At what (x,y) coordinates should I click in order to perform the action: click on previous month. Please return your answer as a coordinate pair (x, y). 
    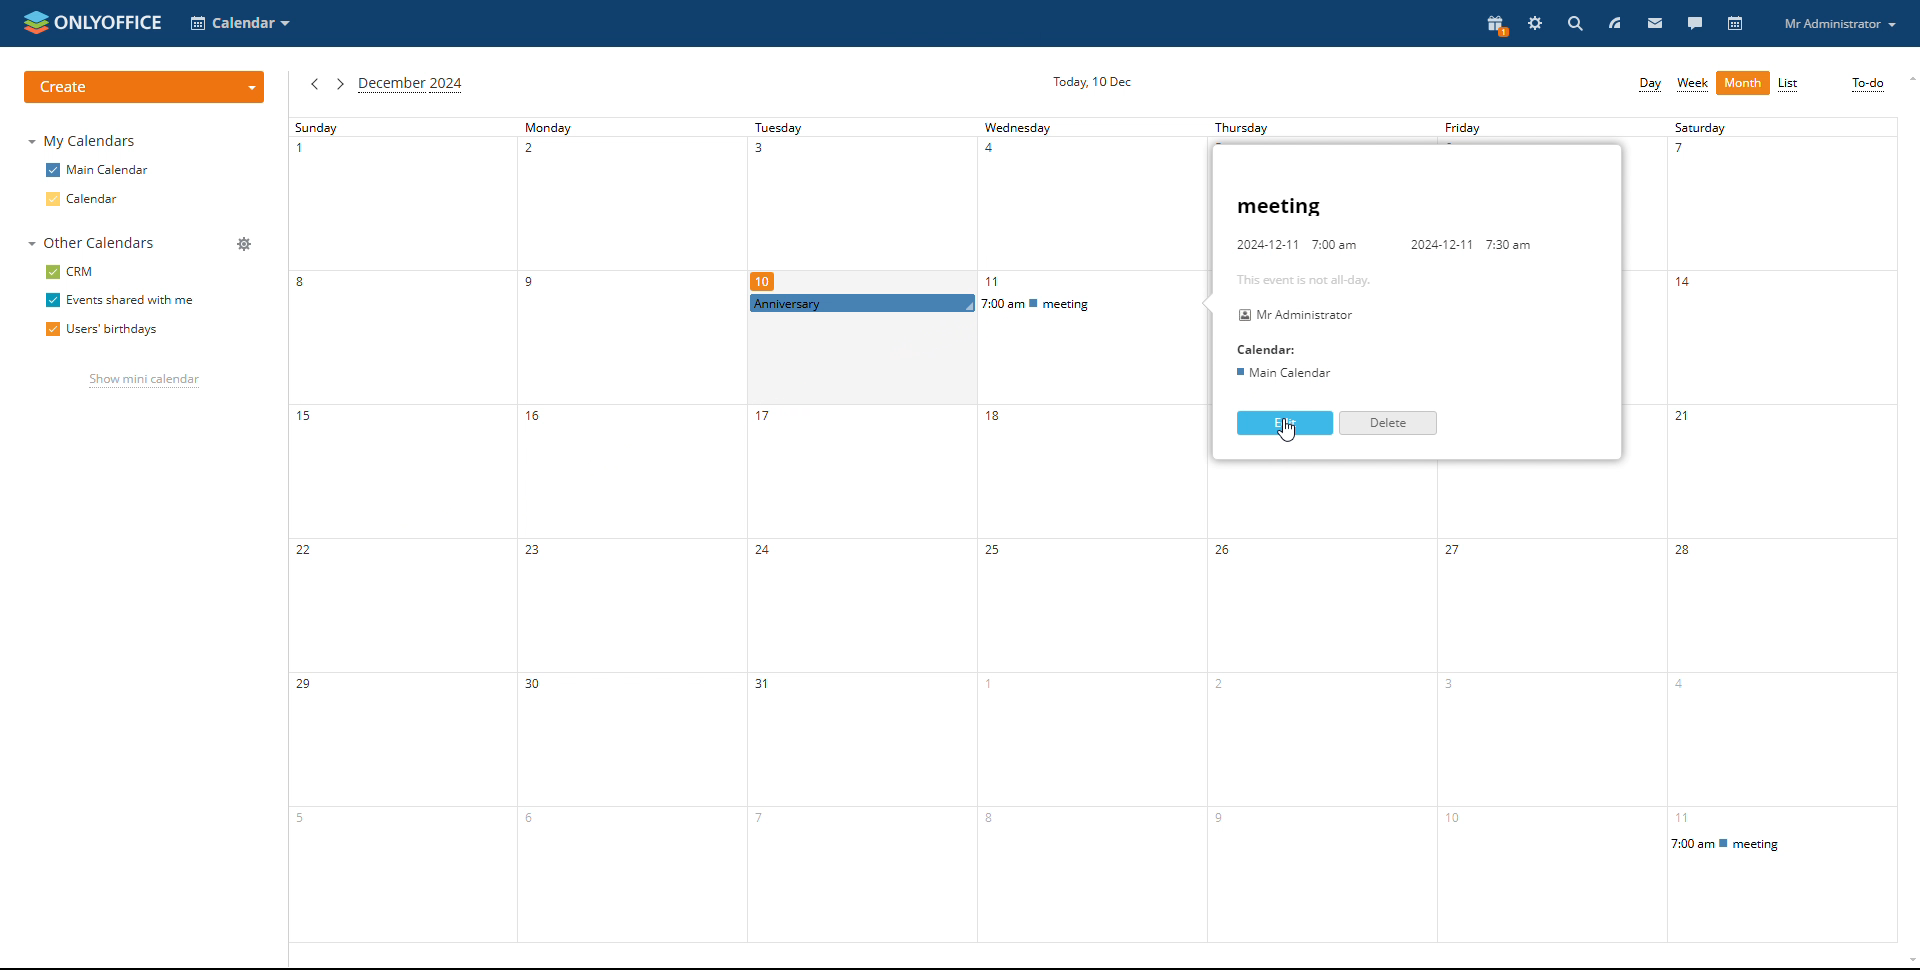
    Looking at the image, I should click on (313, 85).